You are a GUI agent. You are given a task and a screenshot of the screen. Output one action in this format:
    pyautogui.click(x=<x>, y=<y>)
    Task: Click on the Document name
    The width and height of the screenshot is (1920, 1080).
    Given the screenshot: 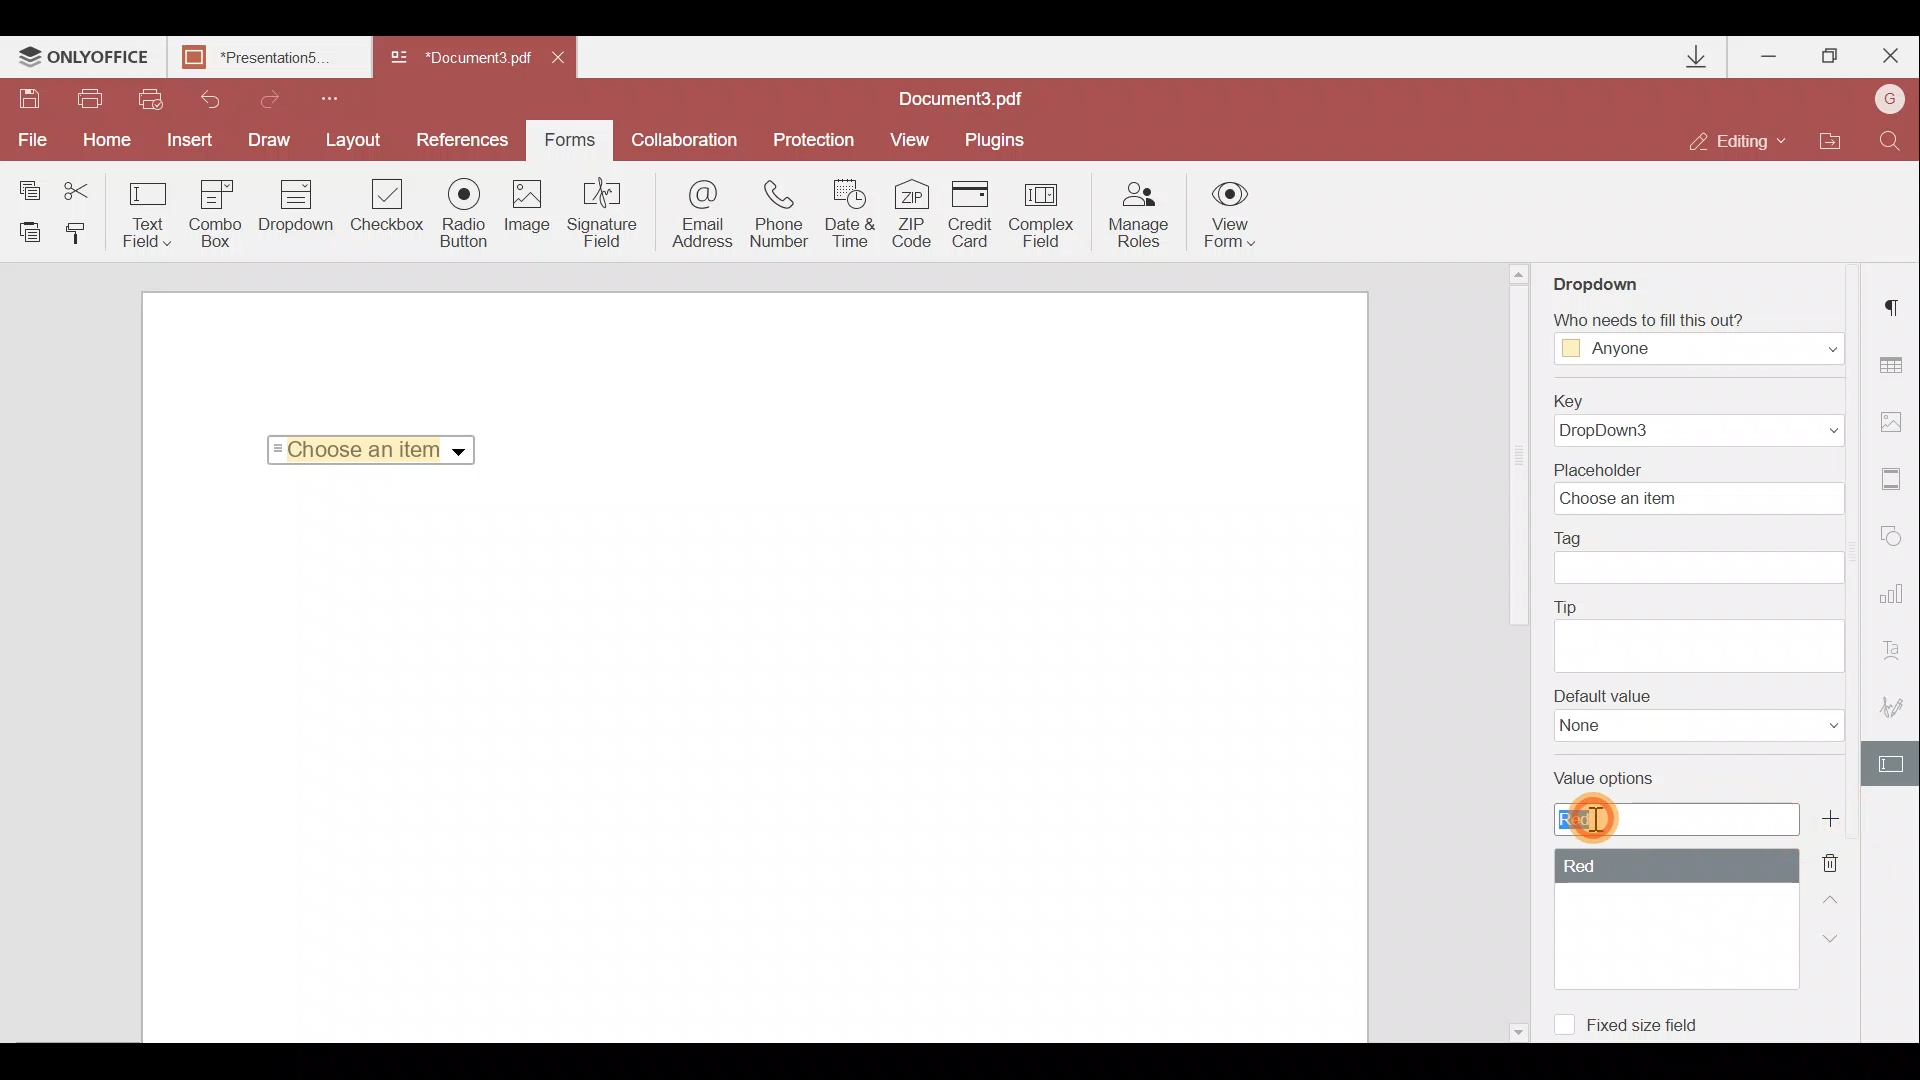 What is the action you would take?
    pyautogui.click(x=275, y=59)
    